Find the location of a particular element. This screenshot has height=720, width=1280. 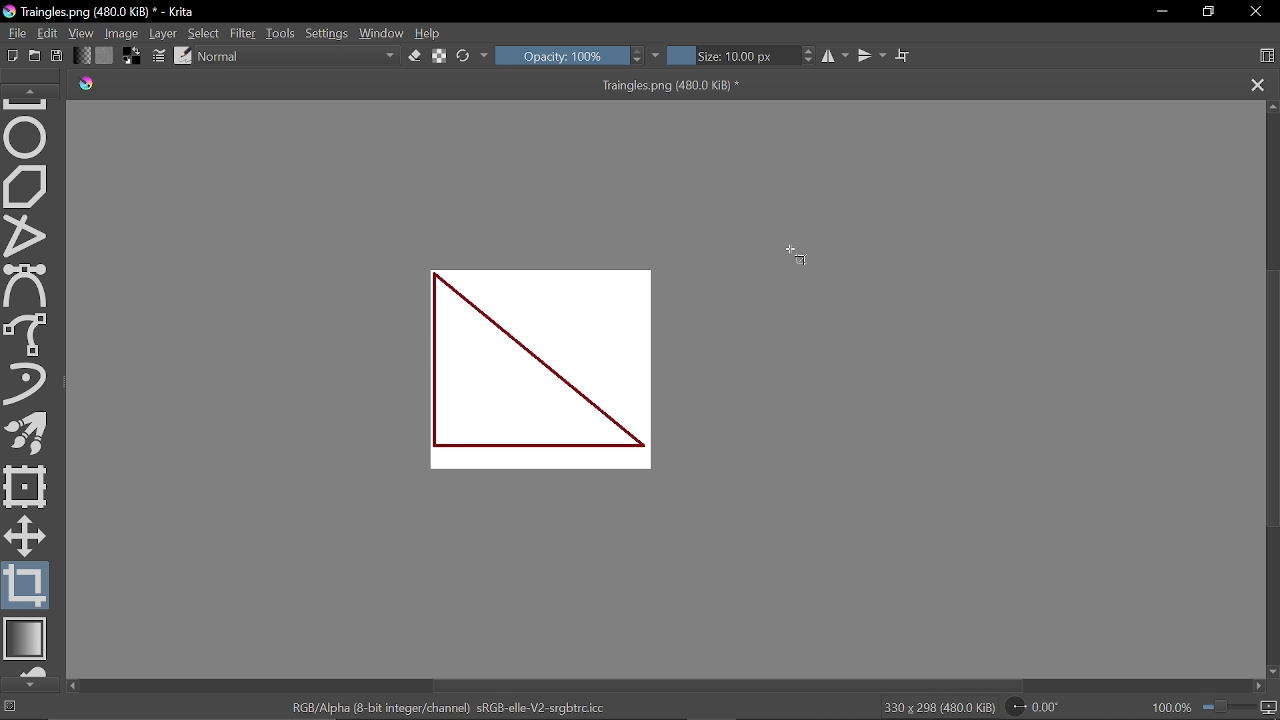

Wrap text tool is located at coordinates (903, 55).